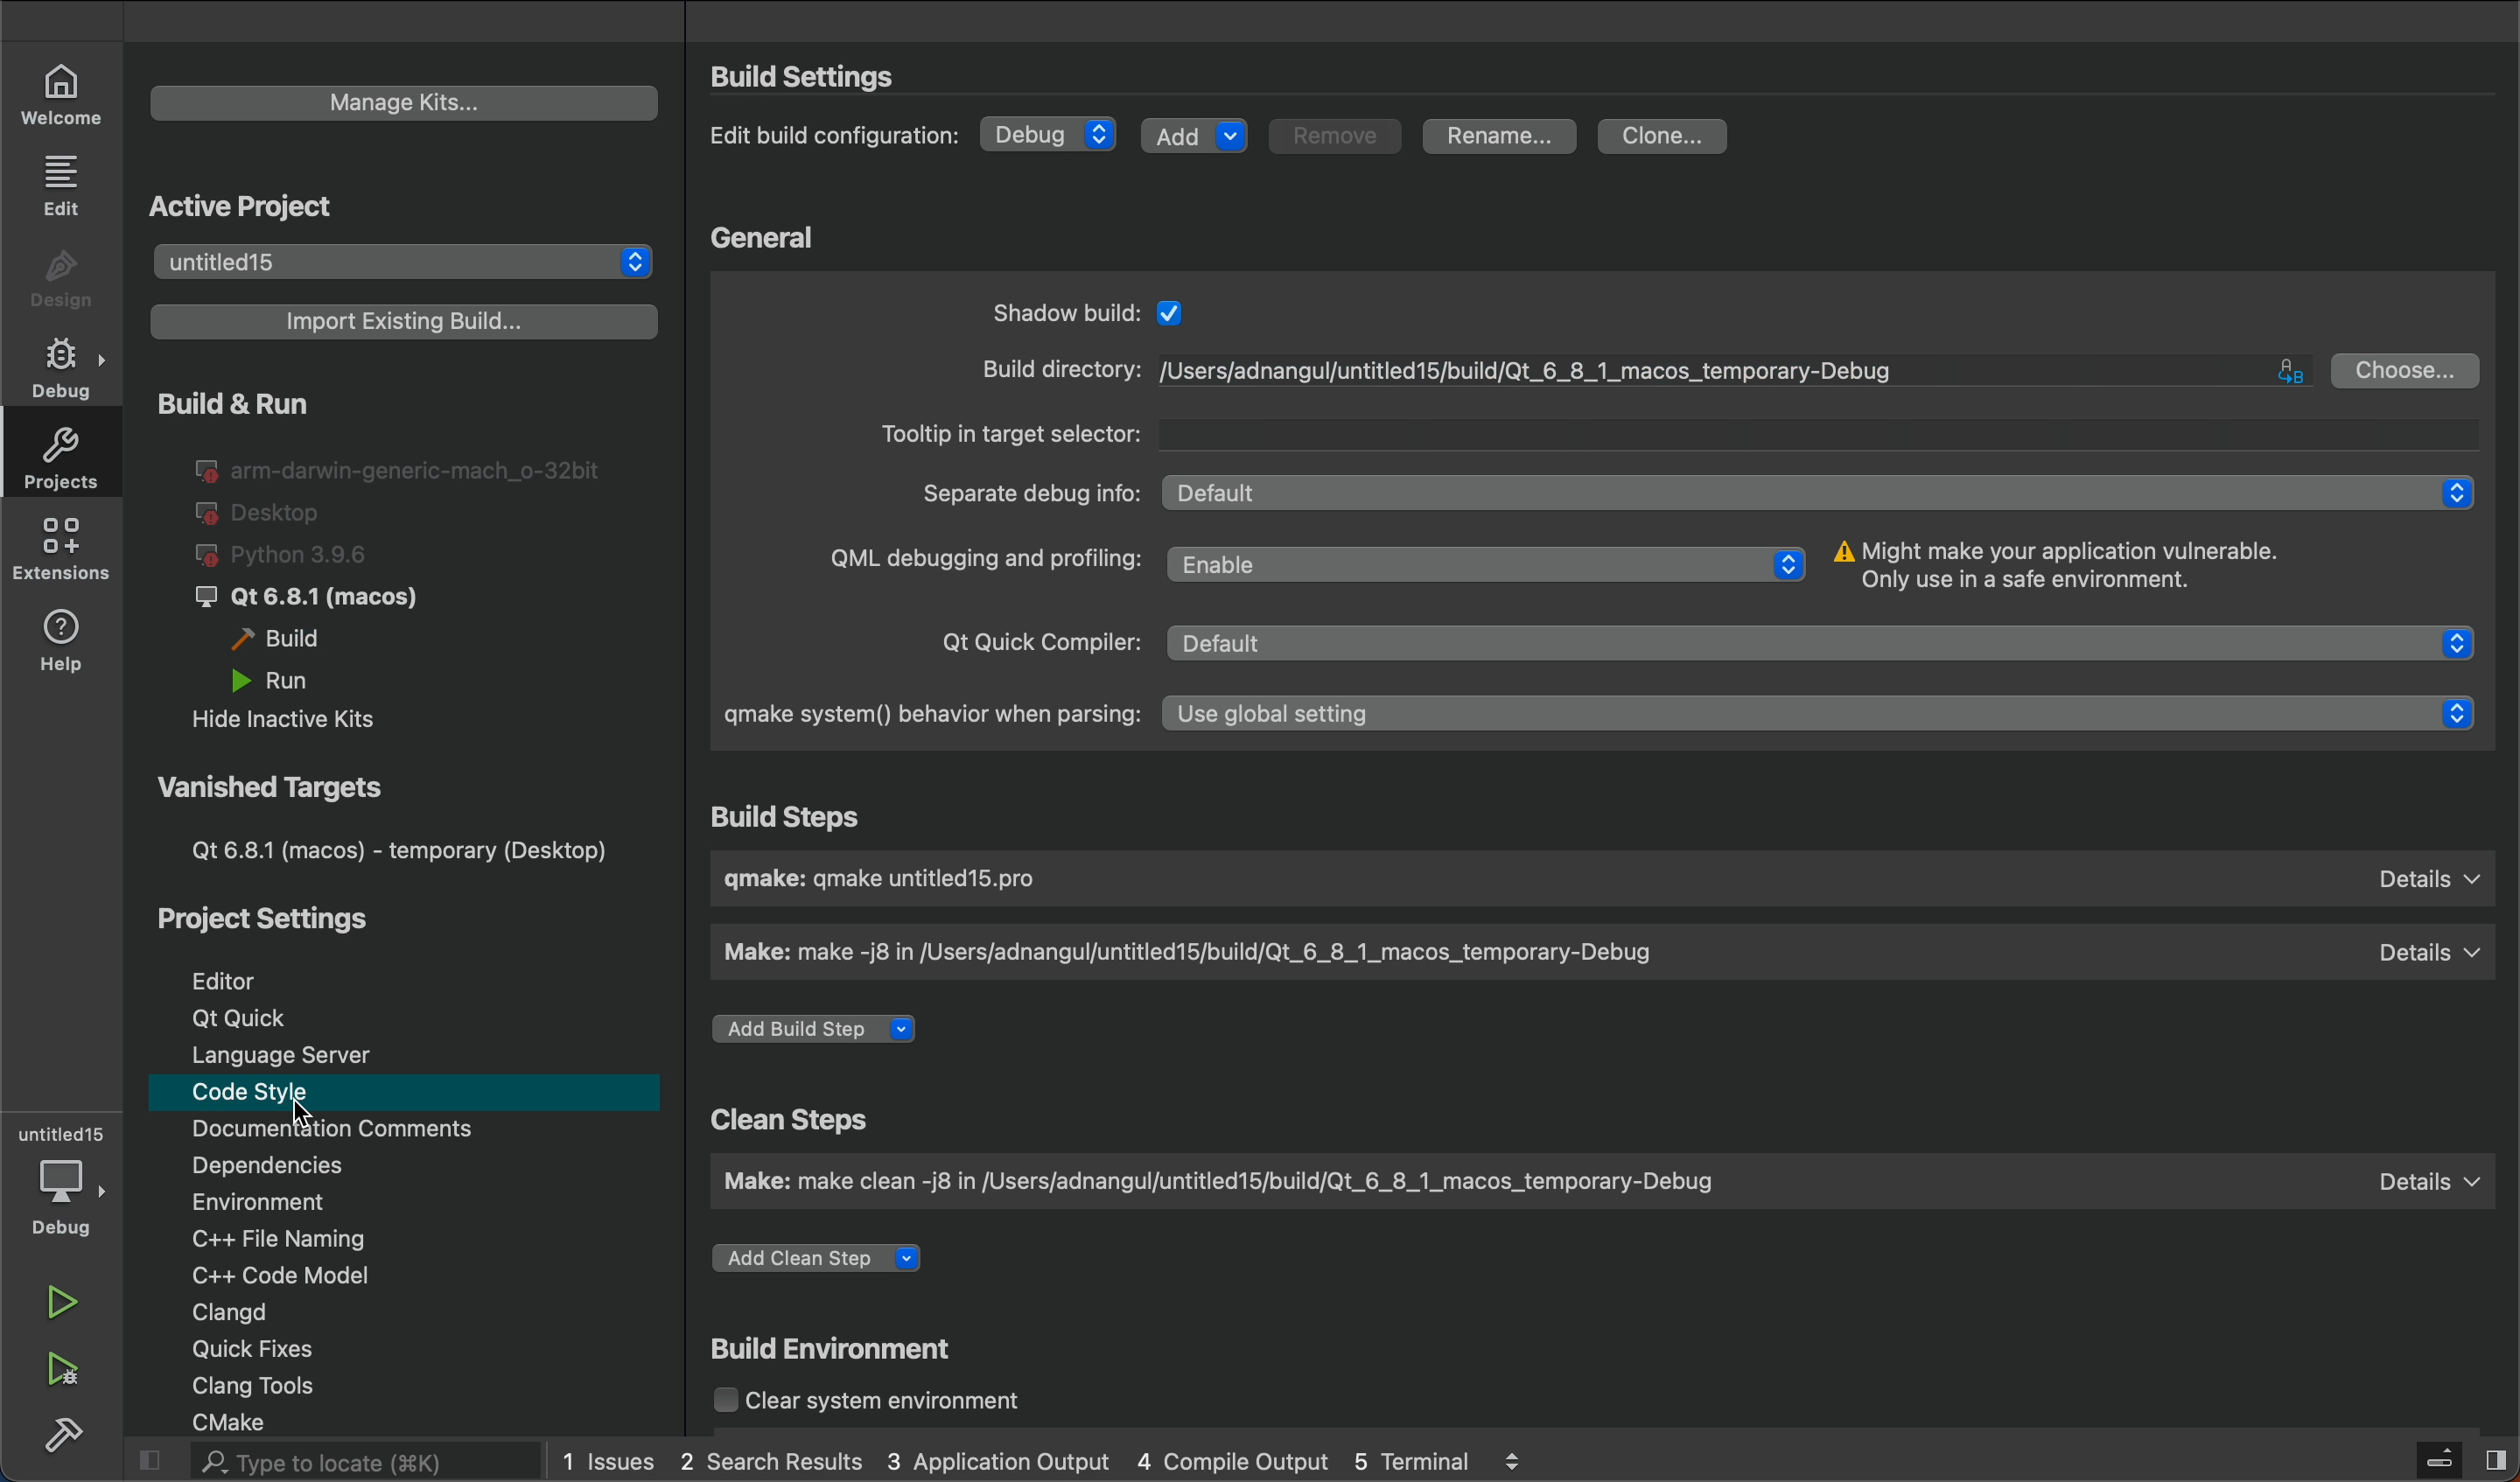 This screenshot has height=1482, width=2520. I want to click on , so click(352, 1132).